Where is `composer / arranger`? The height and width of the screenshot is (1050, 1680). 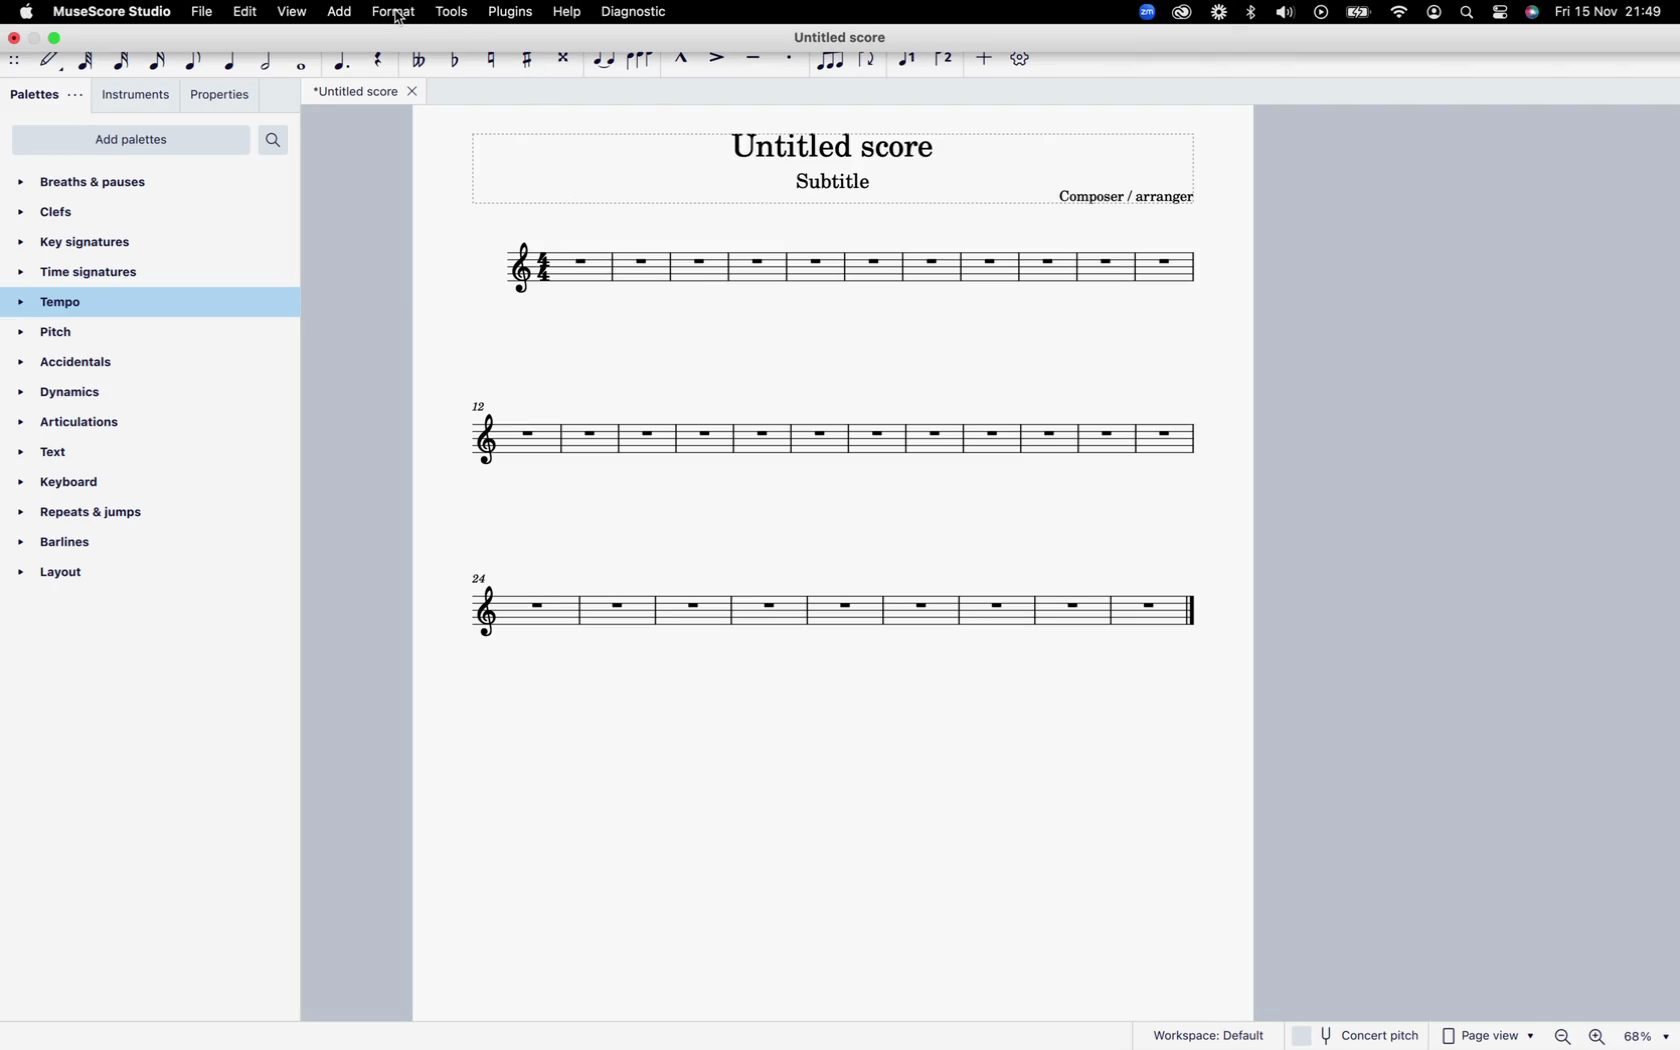
composer / arranger is located at coordinates (1133, 196).